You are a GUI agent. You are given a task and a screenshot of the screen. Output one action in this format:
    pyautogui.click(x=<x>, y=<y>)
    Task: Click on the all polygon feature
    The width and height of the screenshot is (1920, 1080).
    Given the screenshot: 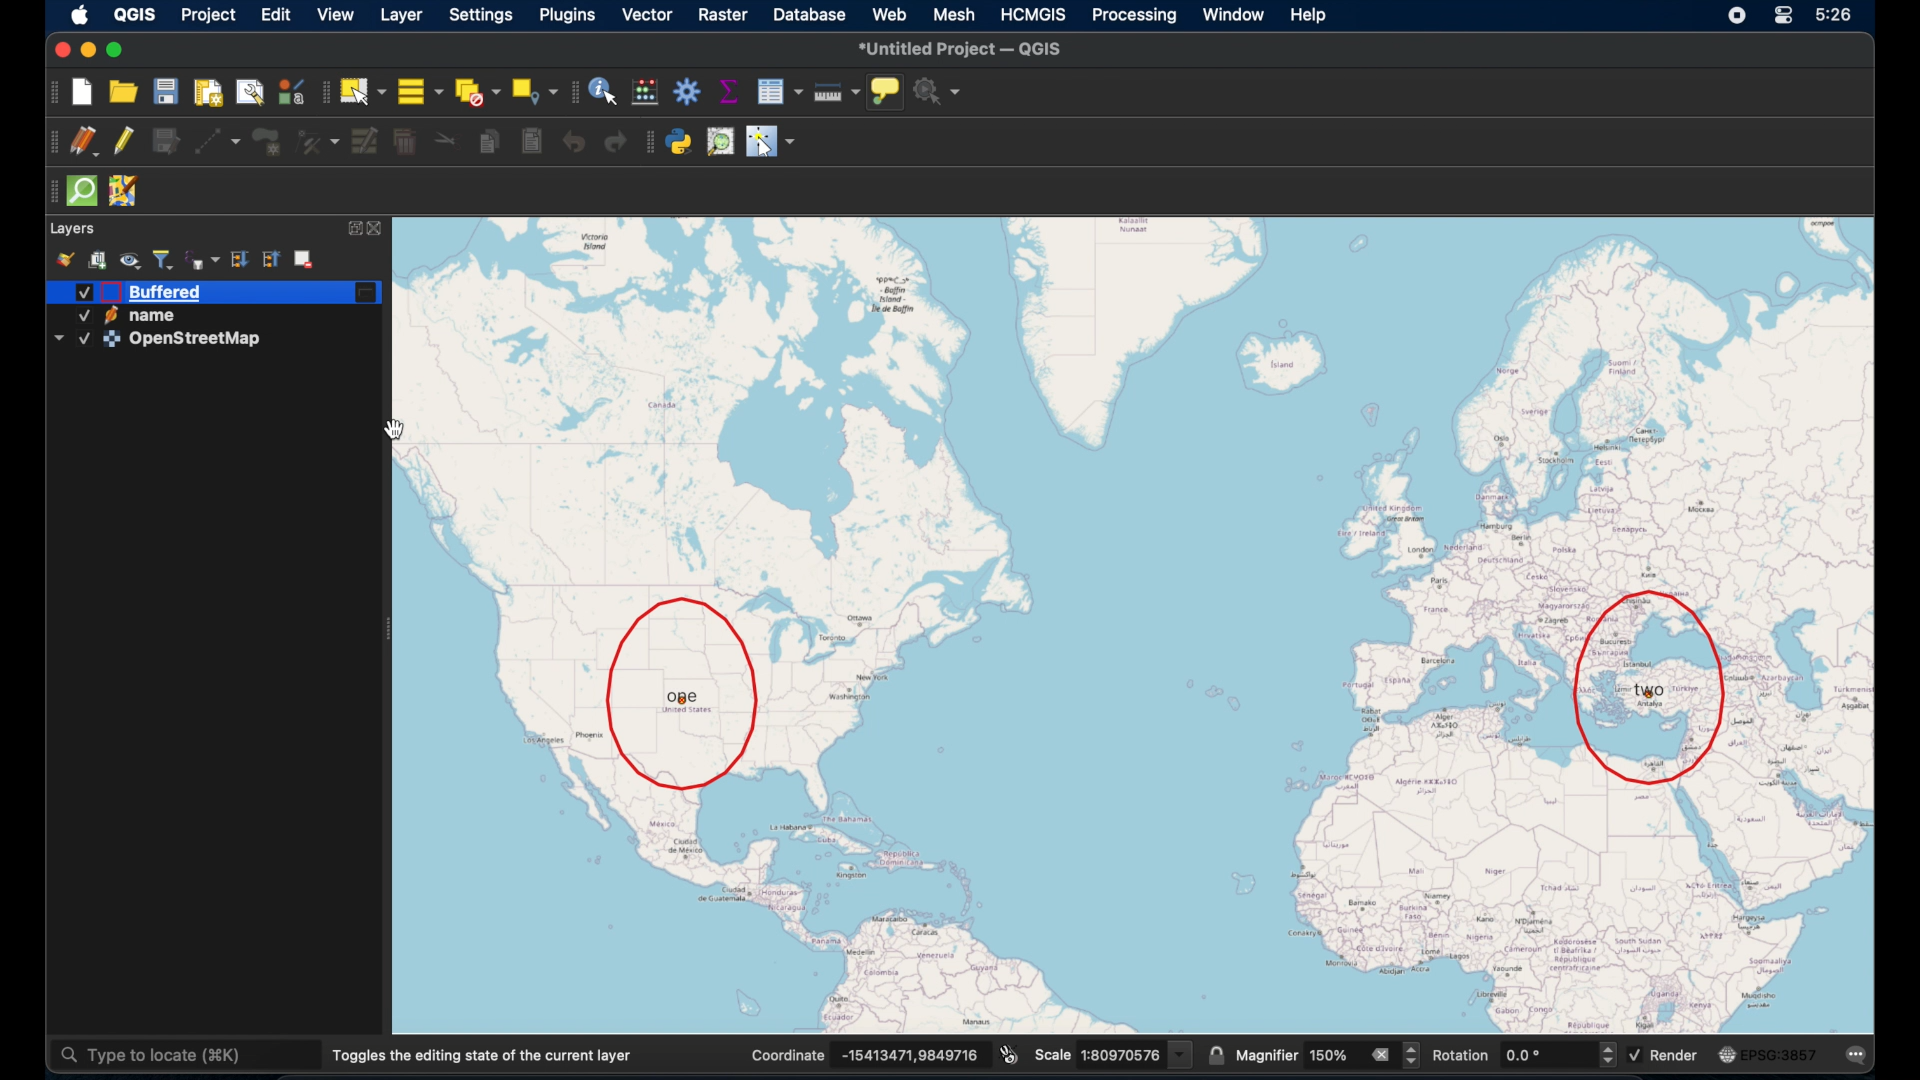 What is the action you would take?
    pyautogui.click(x=267, y=142)
    